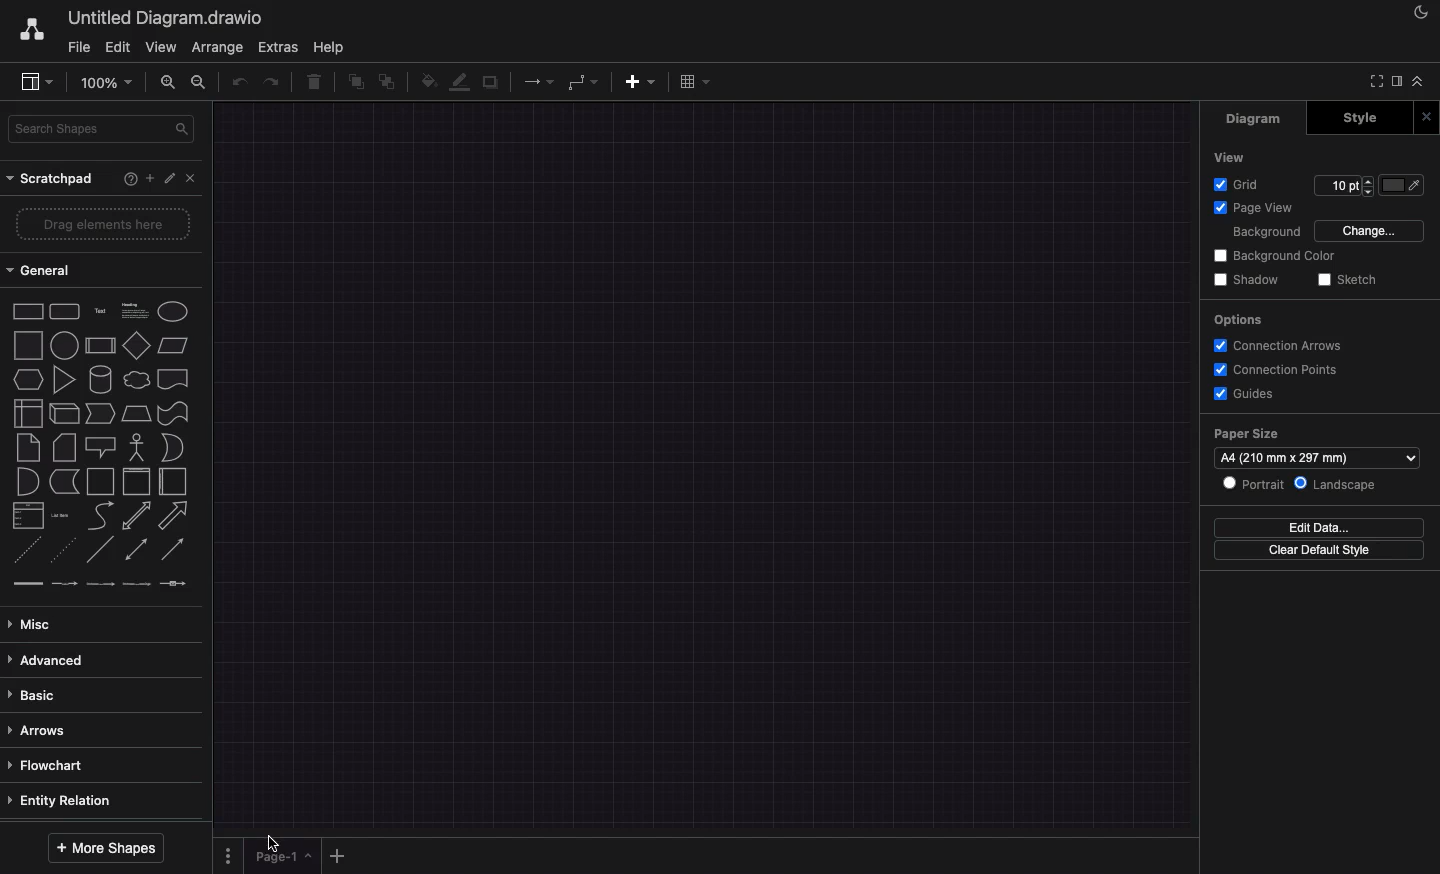 This screenshot has height=874, width=1440. Describe the element at coordinates (59, 515) in the screenshot. I see `list item` at that location.